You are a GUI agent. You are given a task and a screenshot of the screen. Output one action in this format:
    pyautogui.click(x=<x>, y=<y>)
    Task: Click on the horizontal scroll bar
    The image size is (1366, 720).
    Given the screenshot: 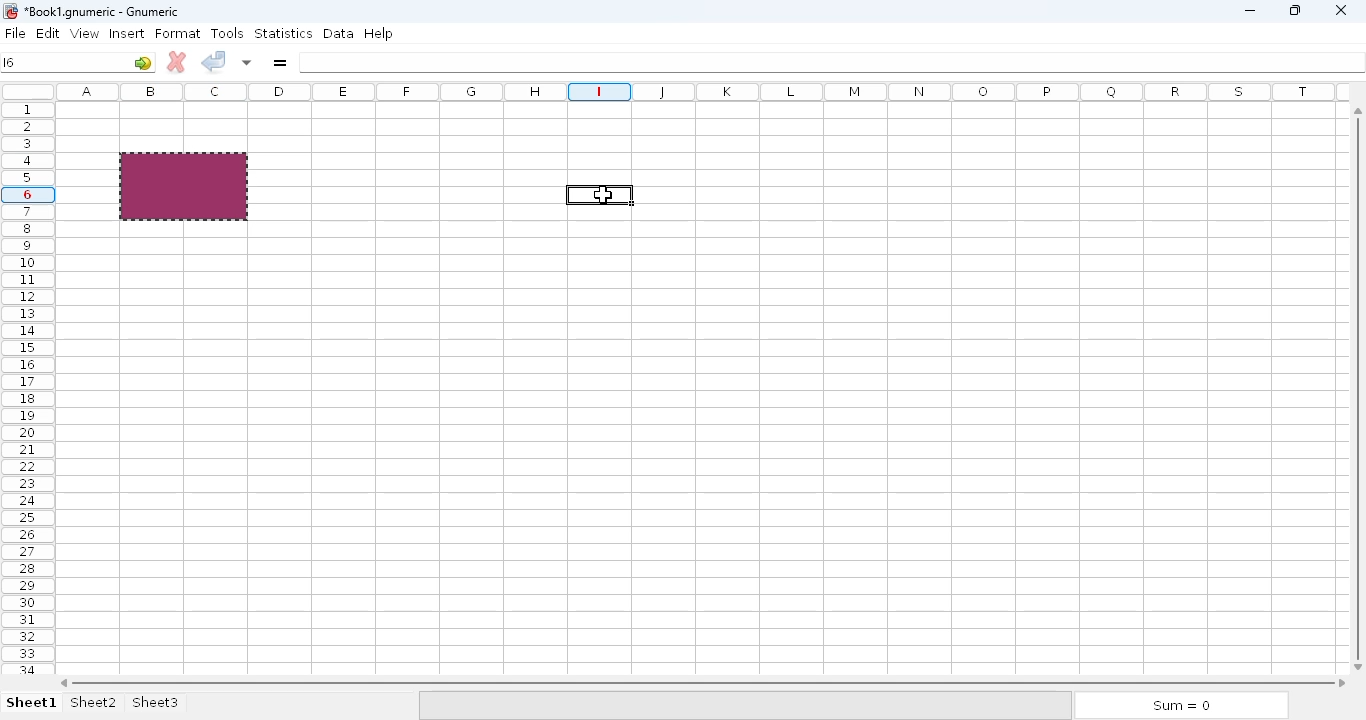 What is the action you would take?
    pyautogui.click(x=703, y=682)
    